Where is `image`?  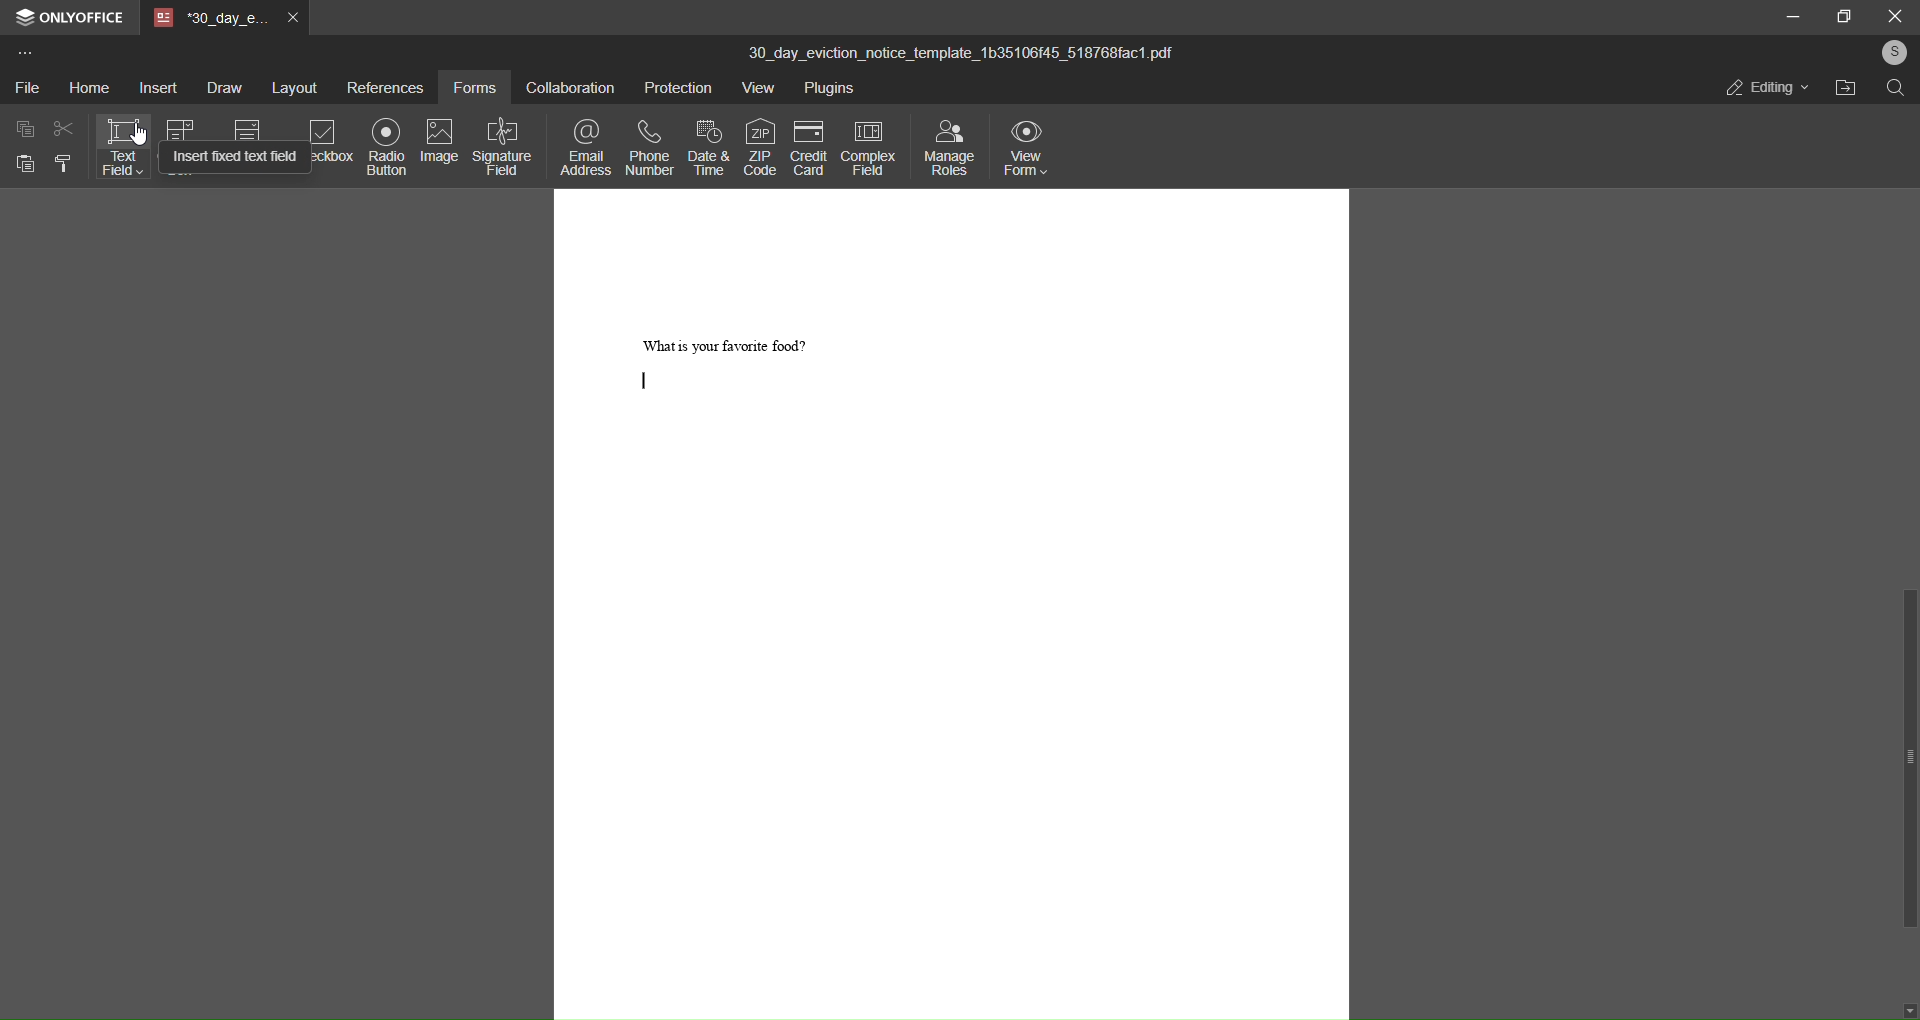 image is located at coordinates (439, 140).